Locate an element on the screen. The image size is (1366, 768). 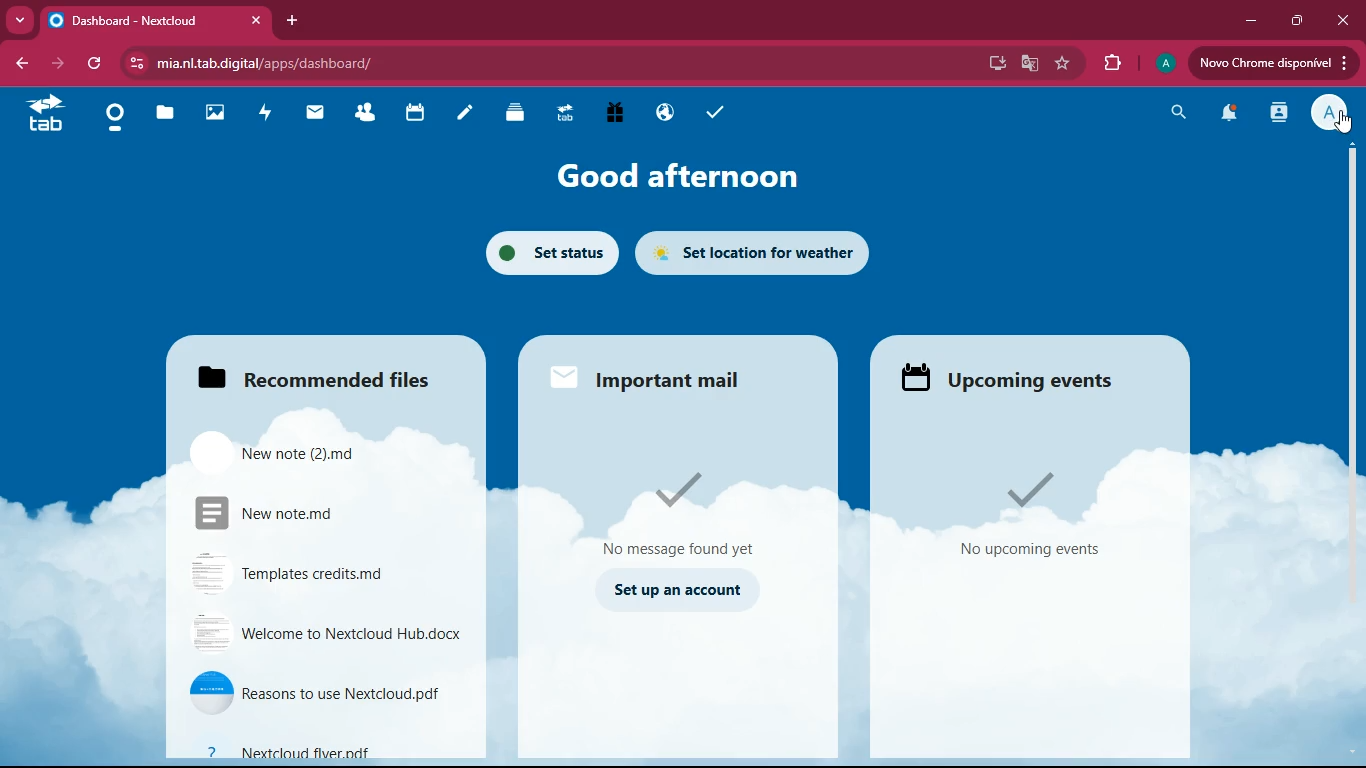
desktop is located at coordinates (988, 64).